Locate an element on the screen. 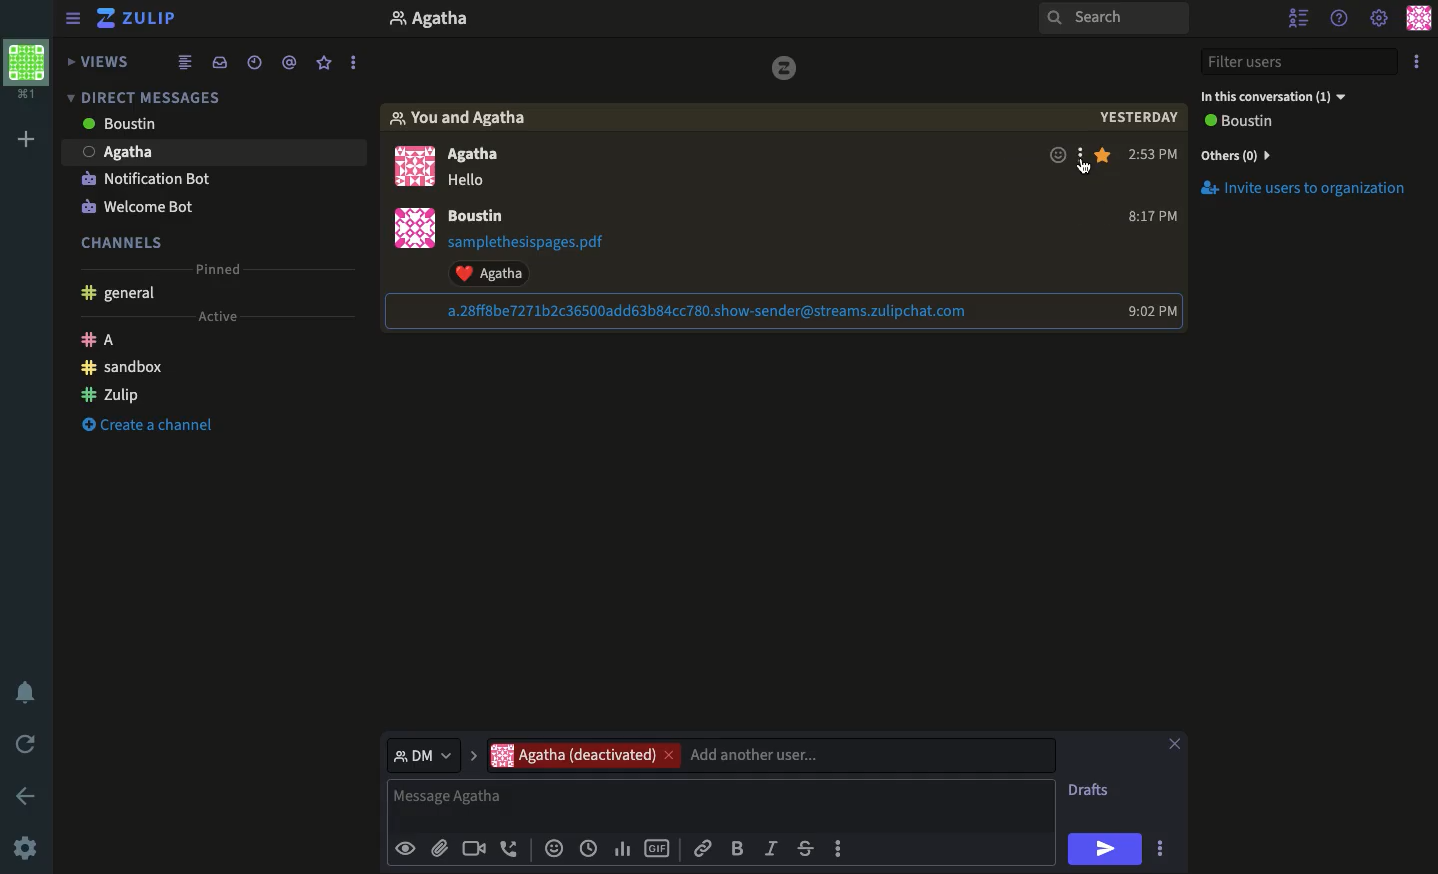  Inbox is located at coordinates (219, 61).